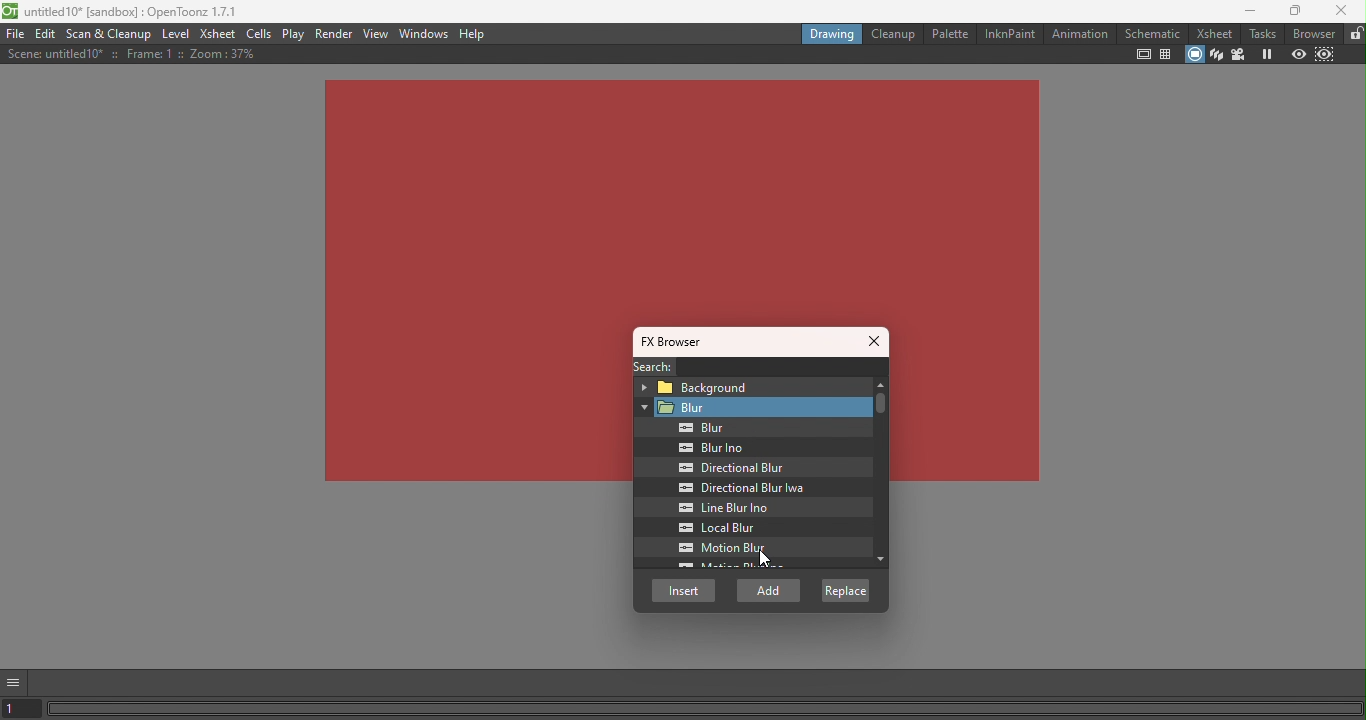  I want to click on Field guide, so click(1164, 56).